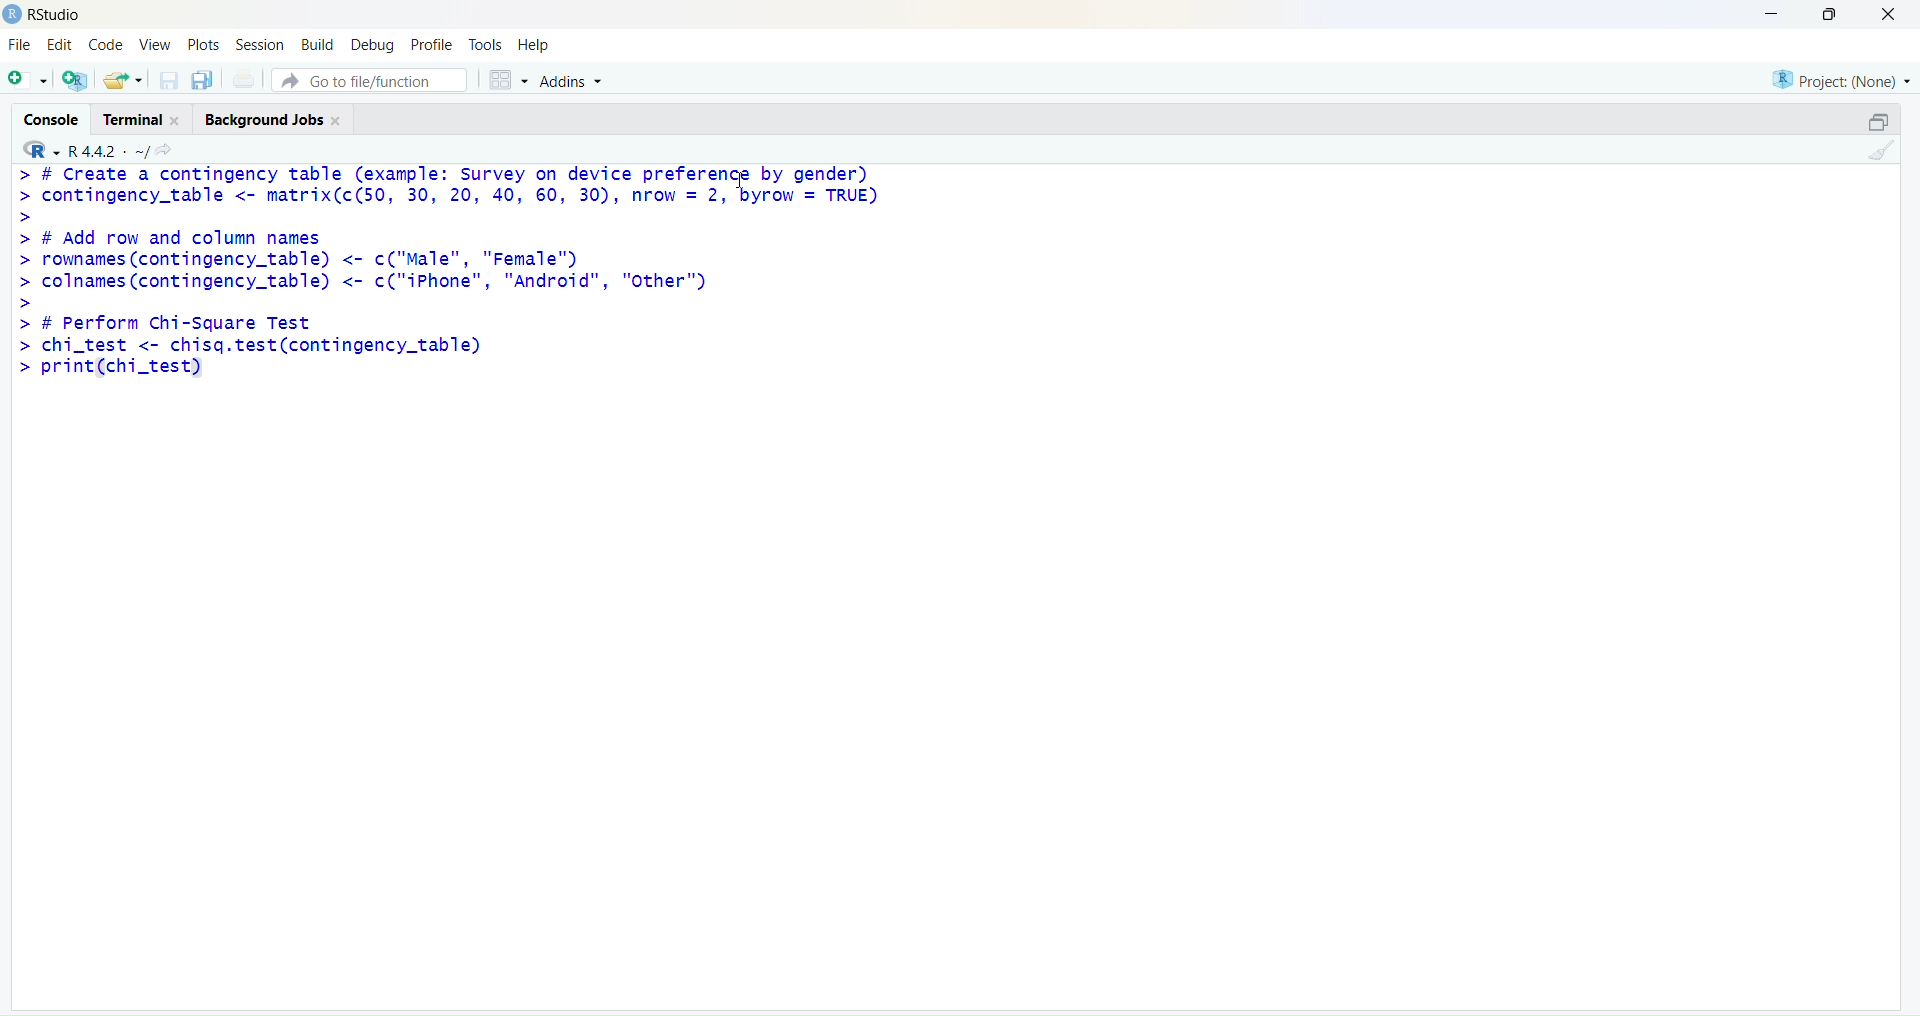 The image size is (1920, 1016). I want to click on open in a pop window, so click(1877, 122).